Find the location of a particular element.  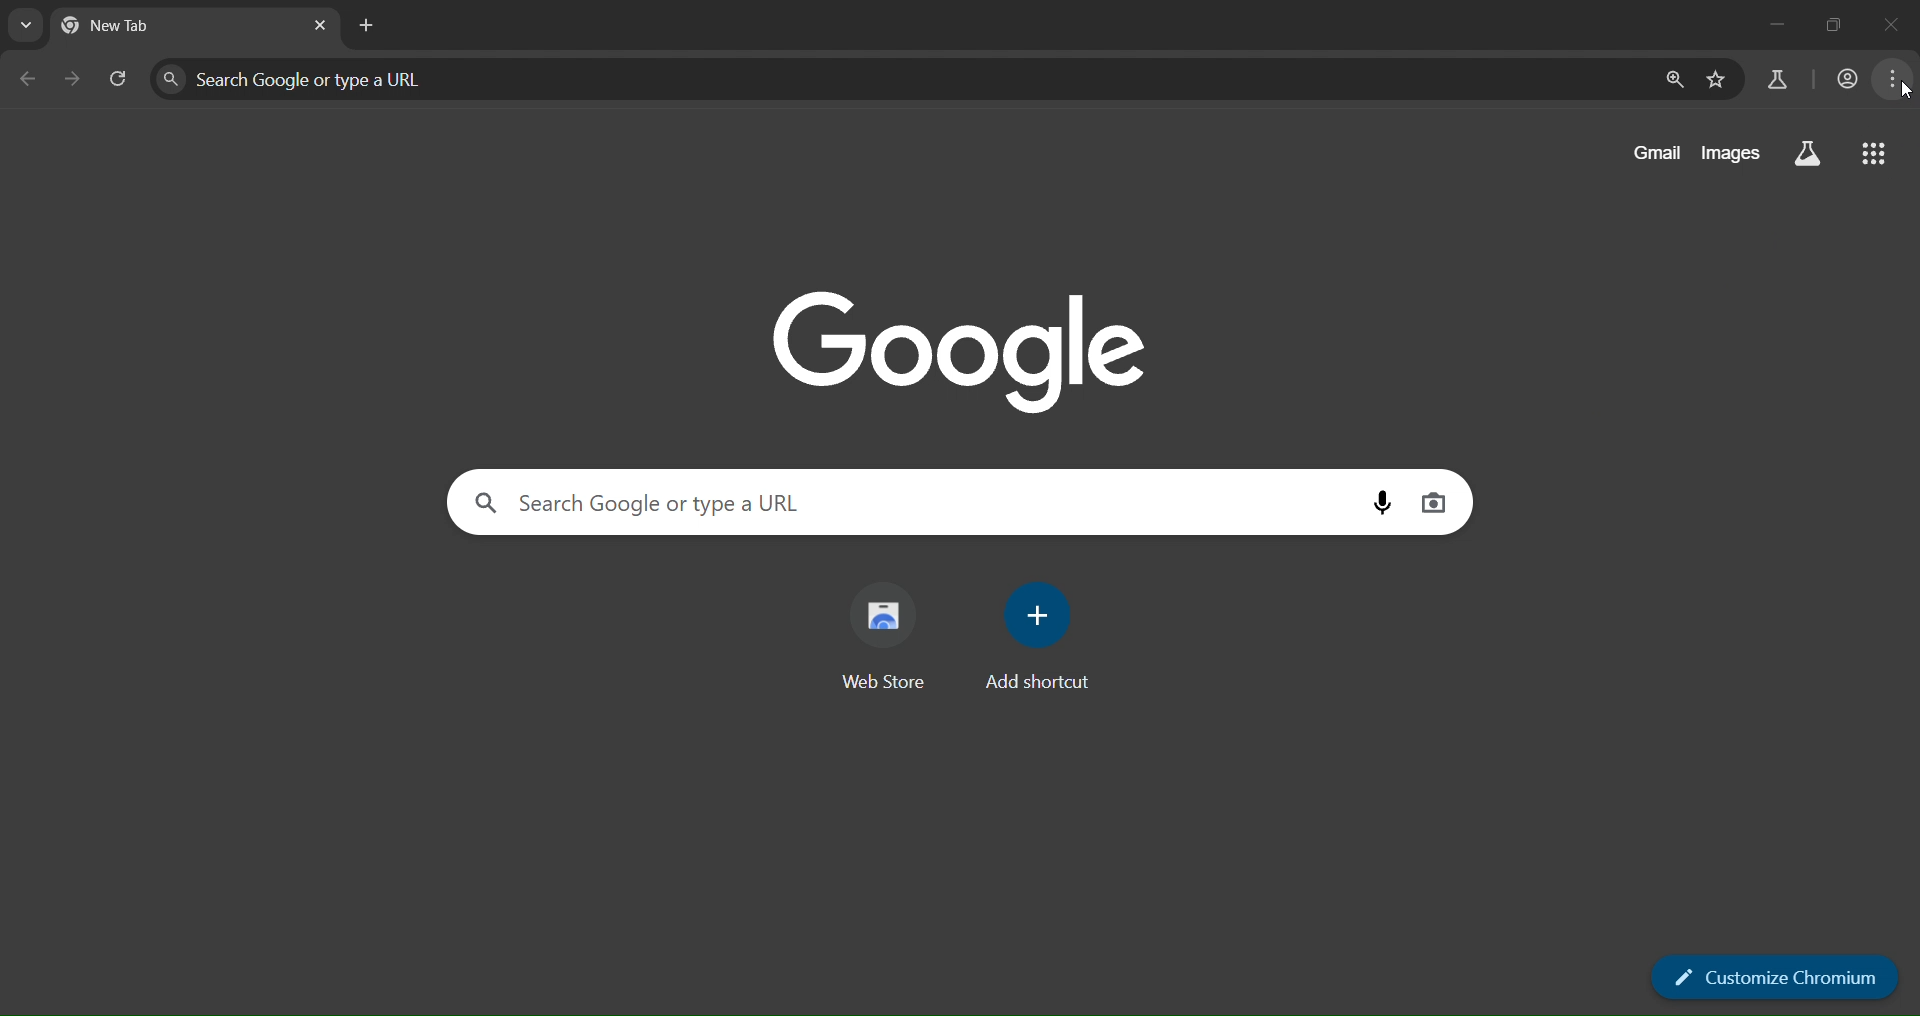

go forward page is located at coordinates (77, 77).